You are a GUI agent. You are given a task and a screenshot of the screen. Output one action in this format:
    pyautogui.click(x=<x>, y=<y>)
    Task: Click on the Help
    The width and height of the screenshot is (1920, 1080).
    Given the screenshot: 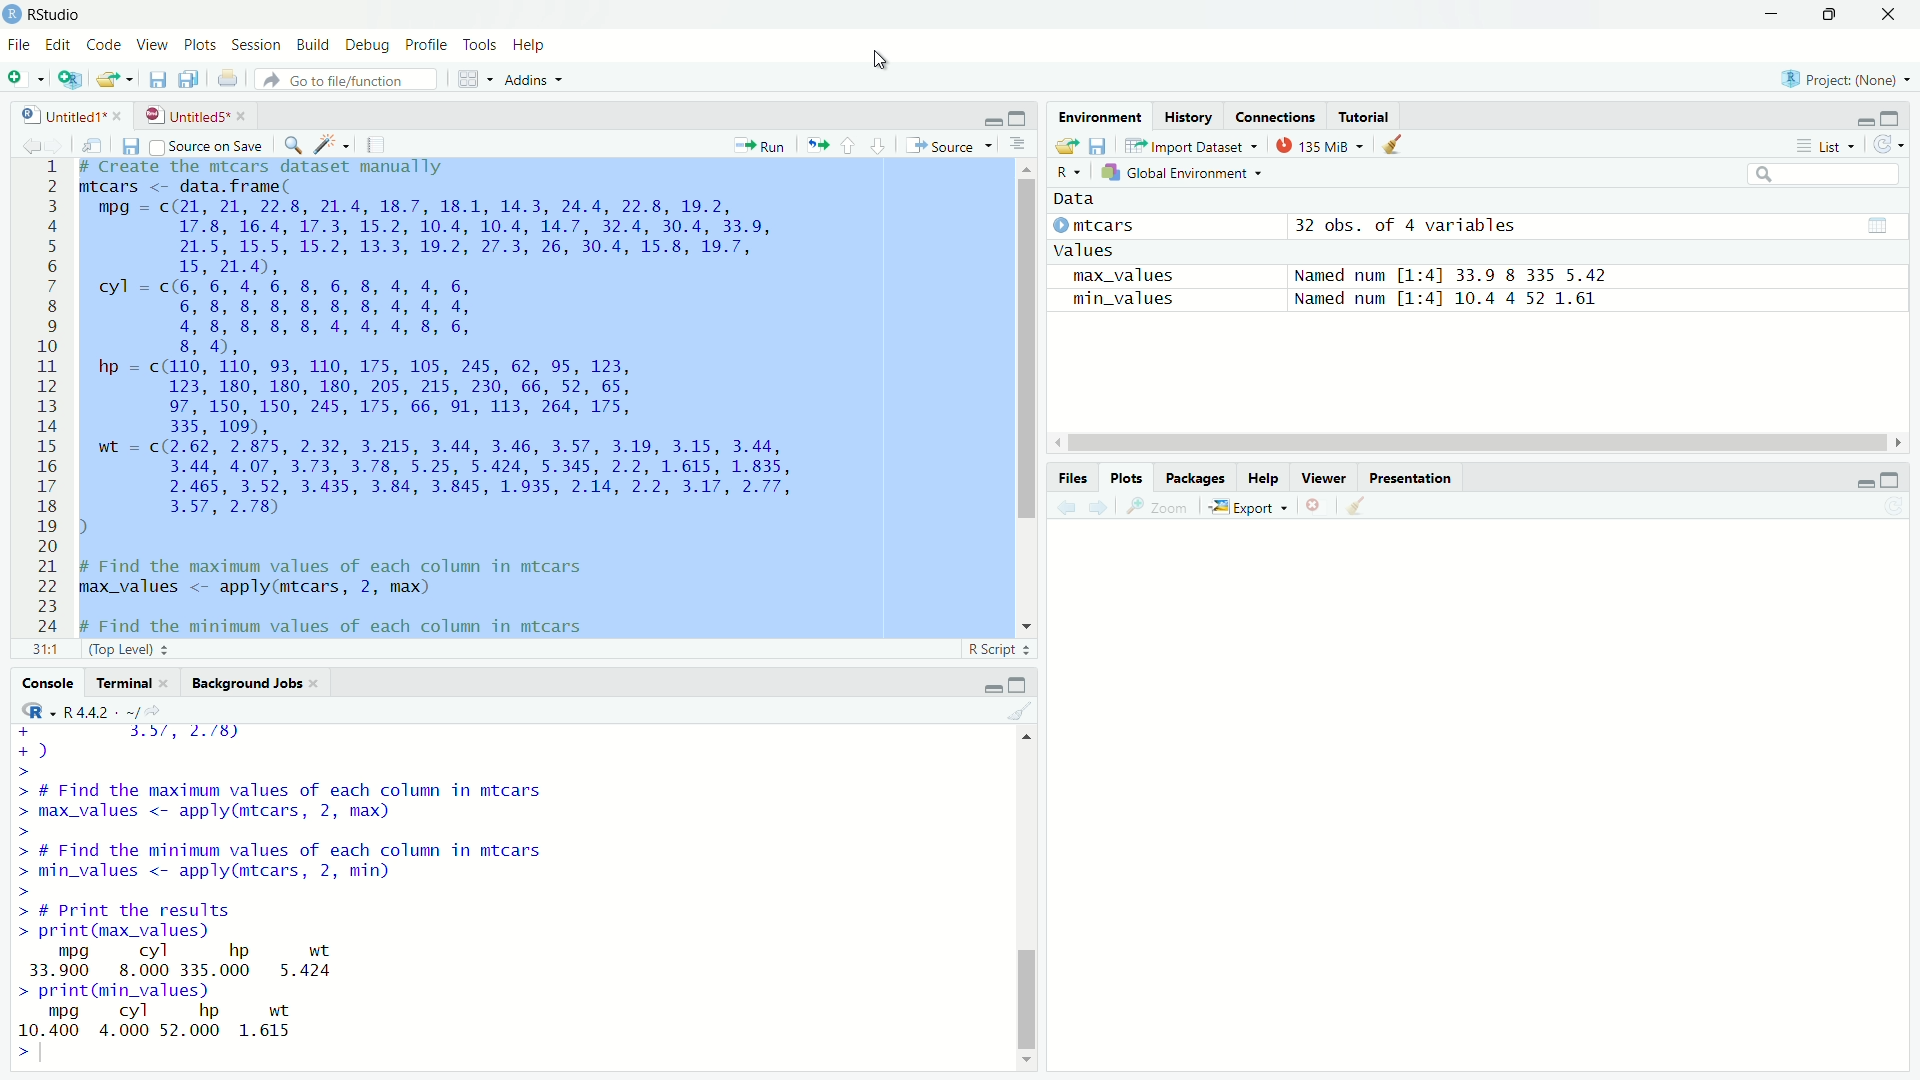 What is the action you would take?
    pyautogui.click(x=1257, y=475)
    